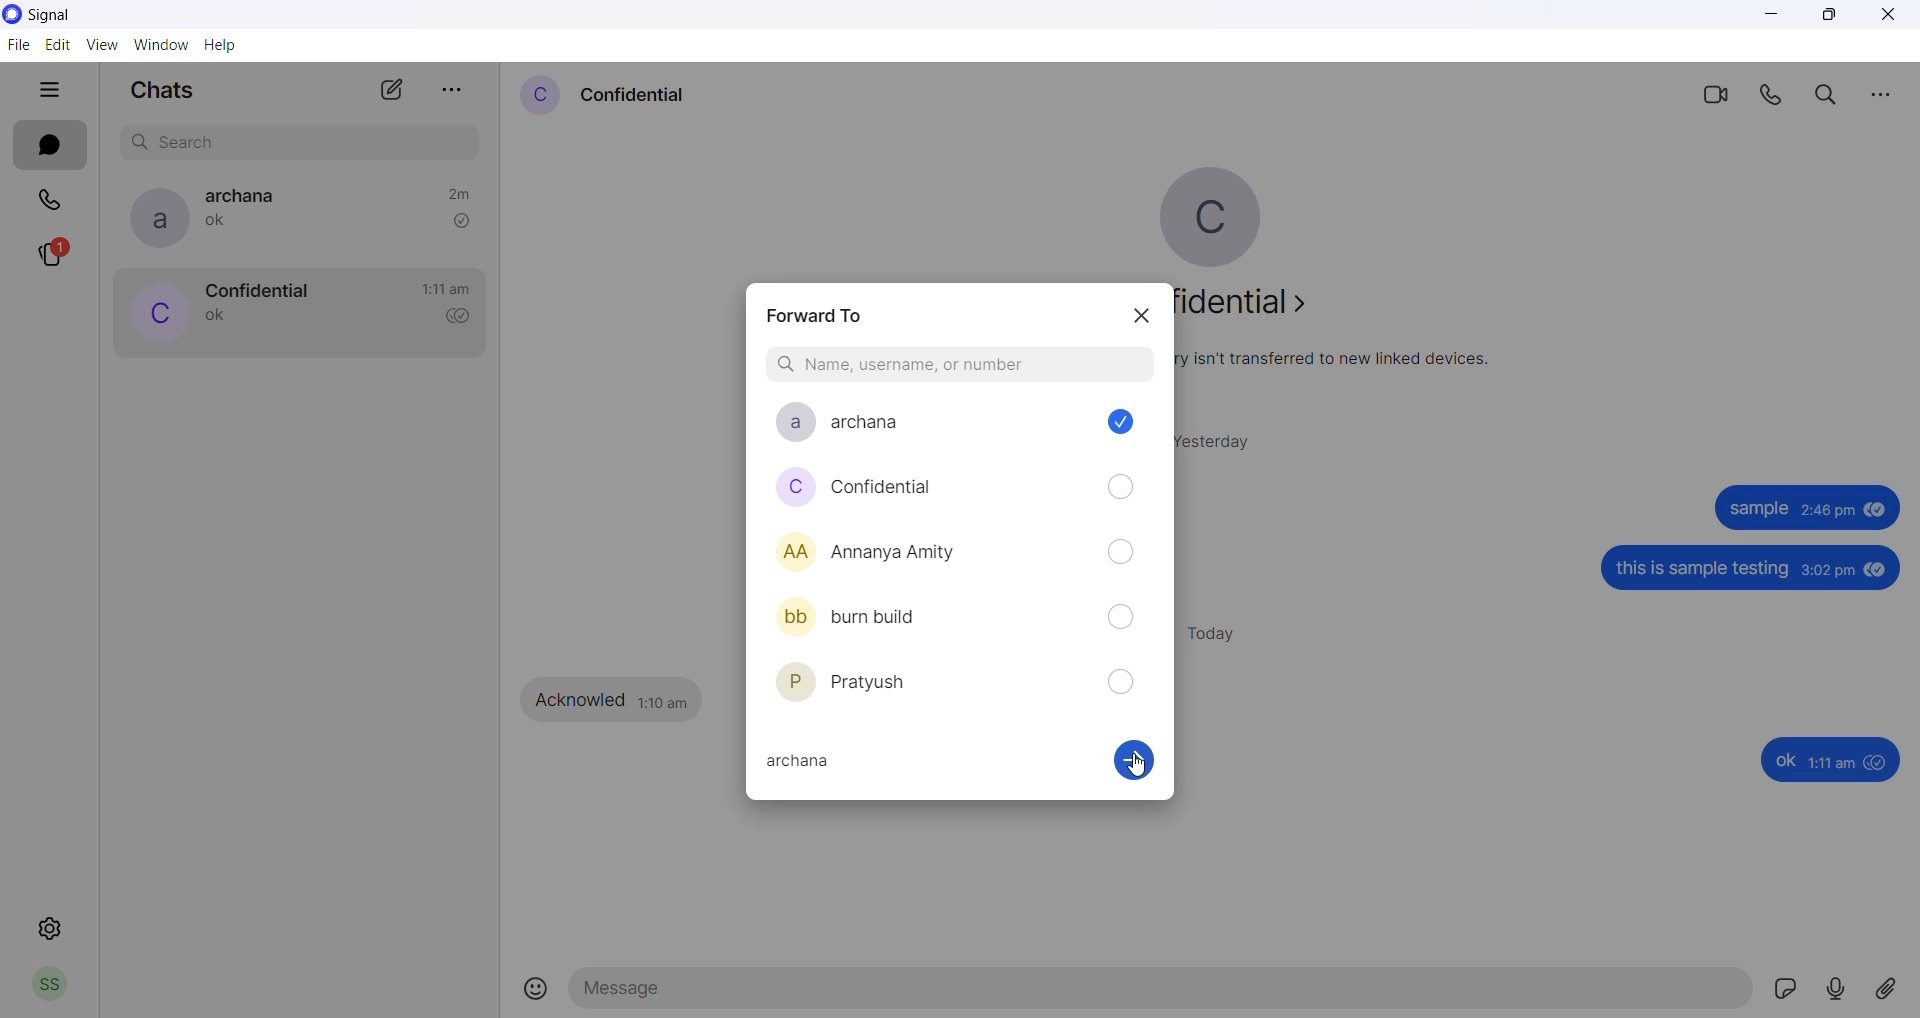 Image resolution: width=1920 pixels, height=1018 pixels. Describe the element at coordinates (446, 289) in the screenshot. I see `last message time` at that location.